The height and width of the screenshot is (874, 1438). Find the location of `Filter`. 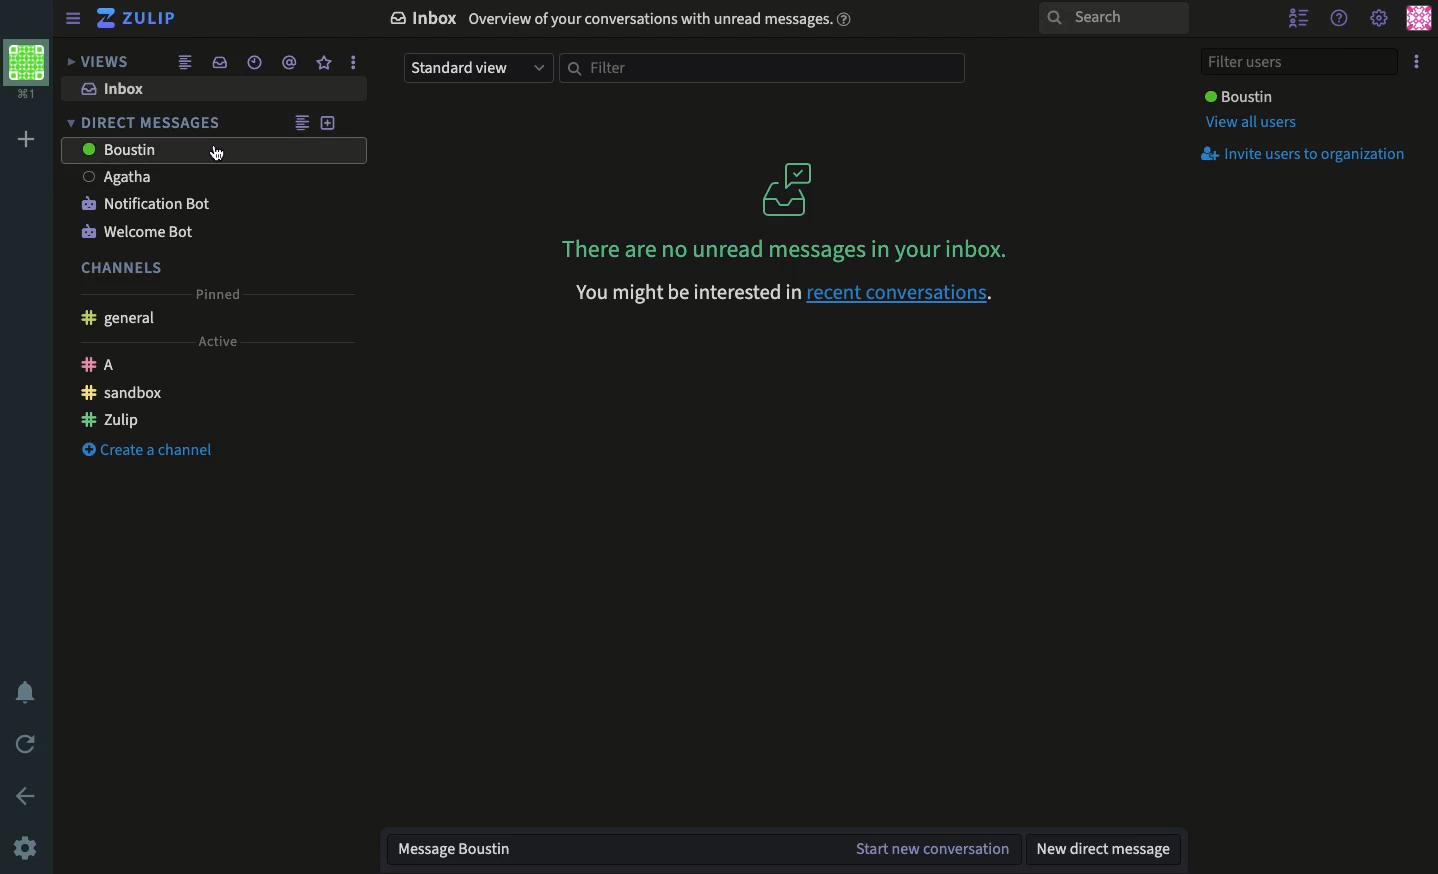

Filter is located at coordinates (763, 69).